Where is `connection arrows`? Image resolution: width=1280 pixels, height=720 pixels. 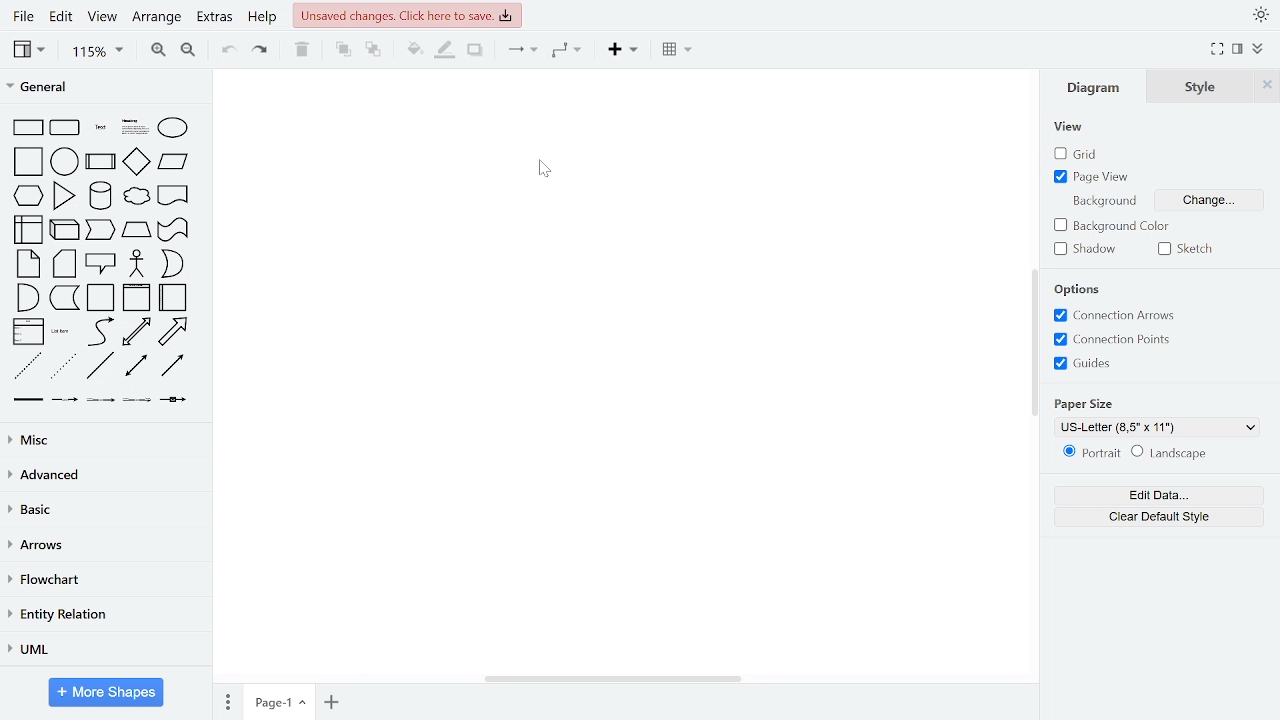 connection arrows is located at coordinates (1118, 316).